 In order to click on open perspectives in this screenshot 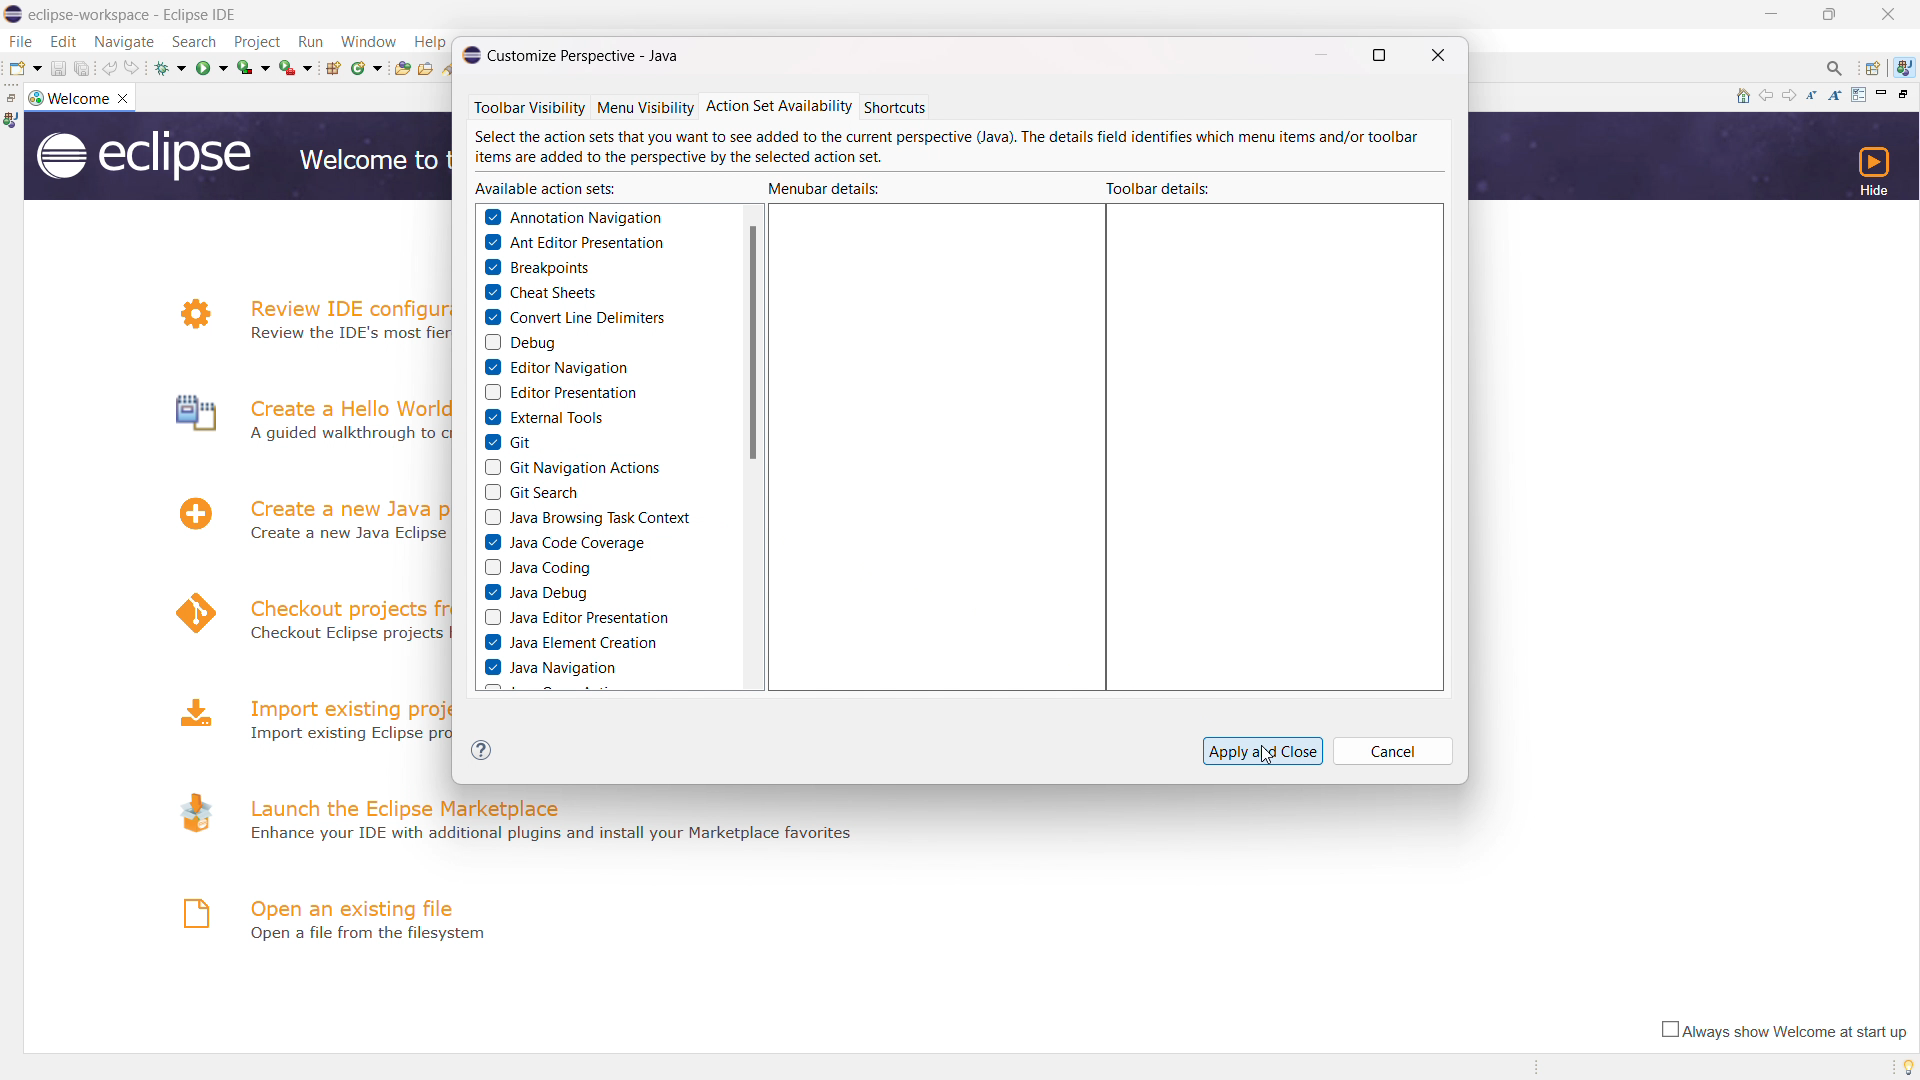, I will do `click(1873, 68)`.